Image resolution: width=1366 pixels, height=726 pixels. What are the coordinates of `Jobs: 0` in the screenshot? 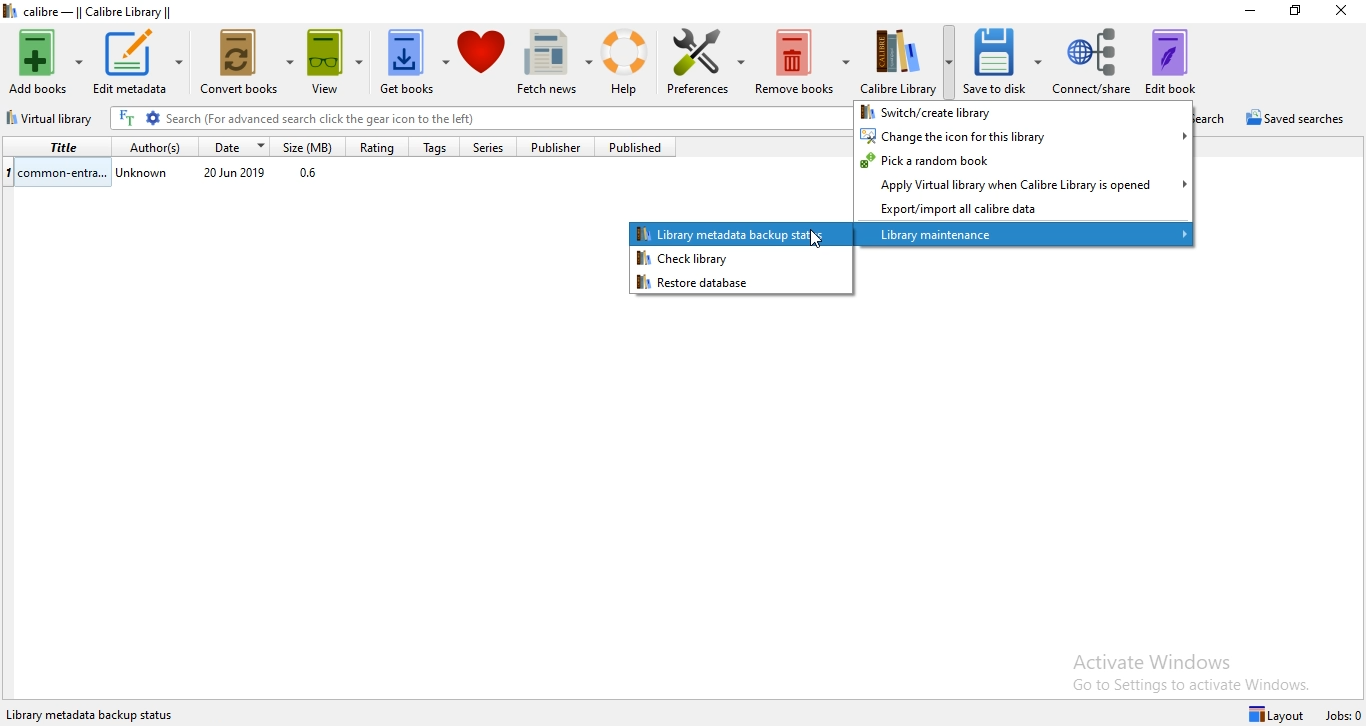 It's located at (1344, 716).